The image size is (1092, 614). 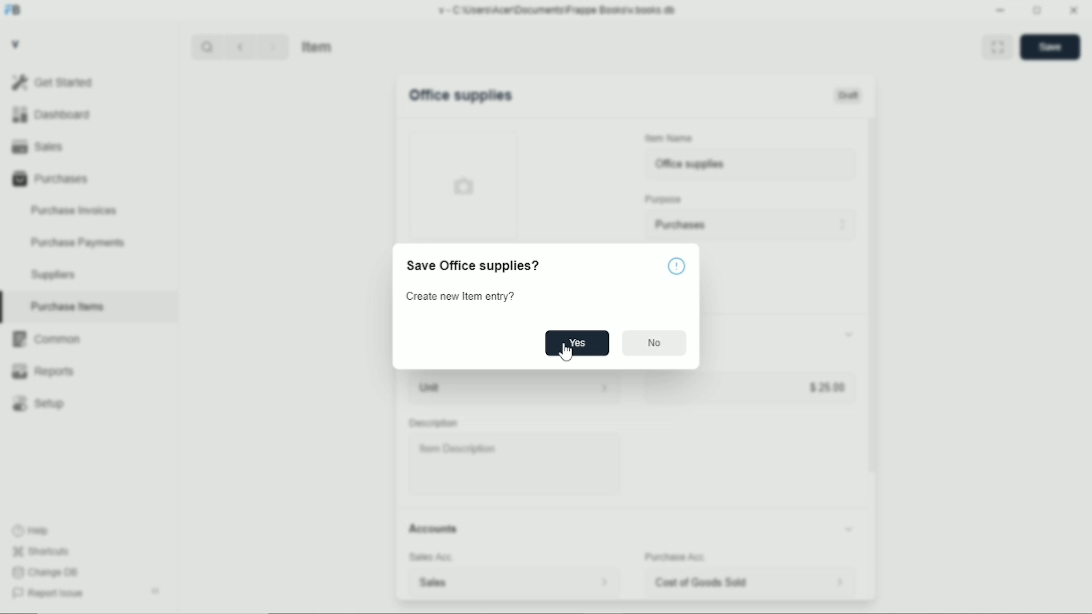 What do you see at coordinates (670, 138) in the screenshot?
I see `item name` at bounding box center [670, 138].